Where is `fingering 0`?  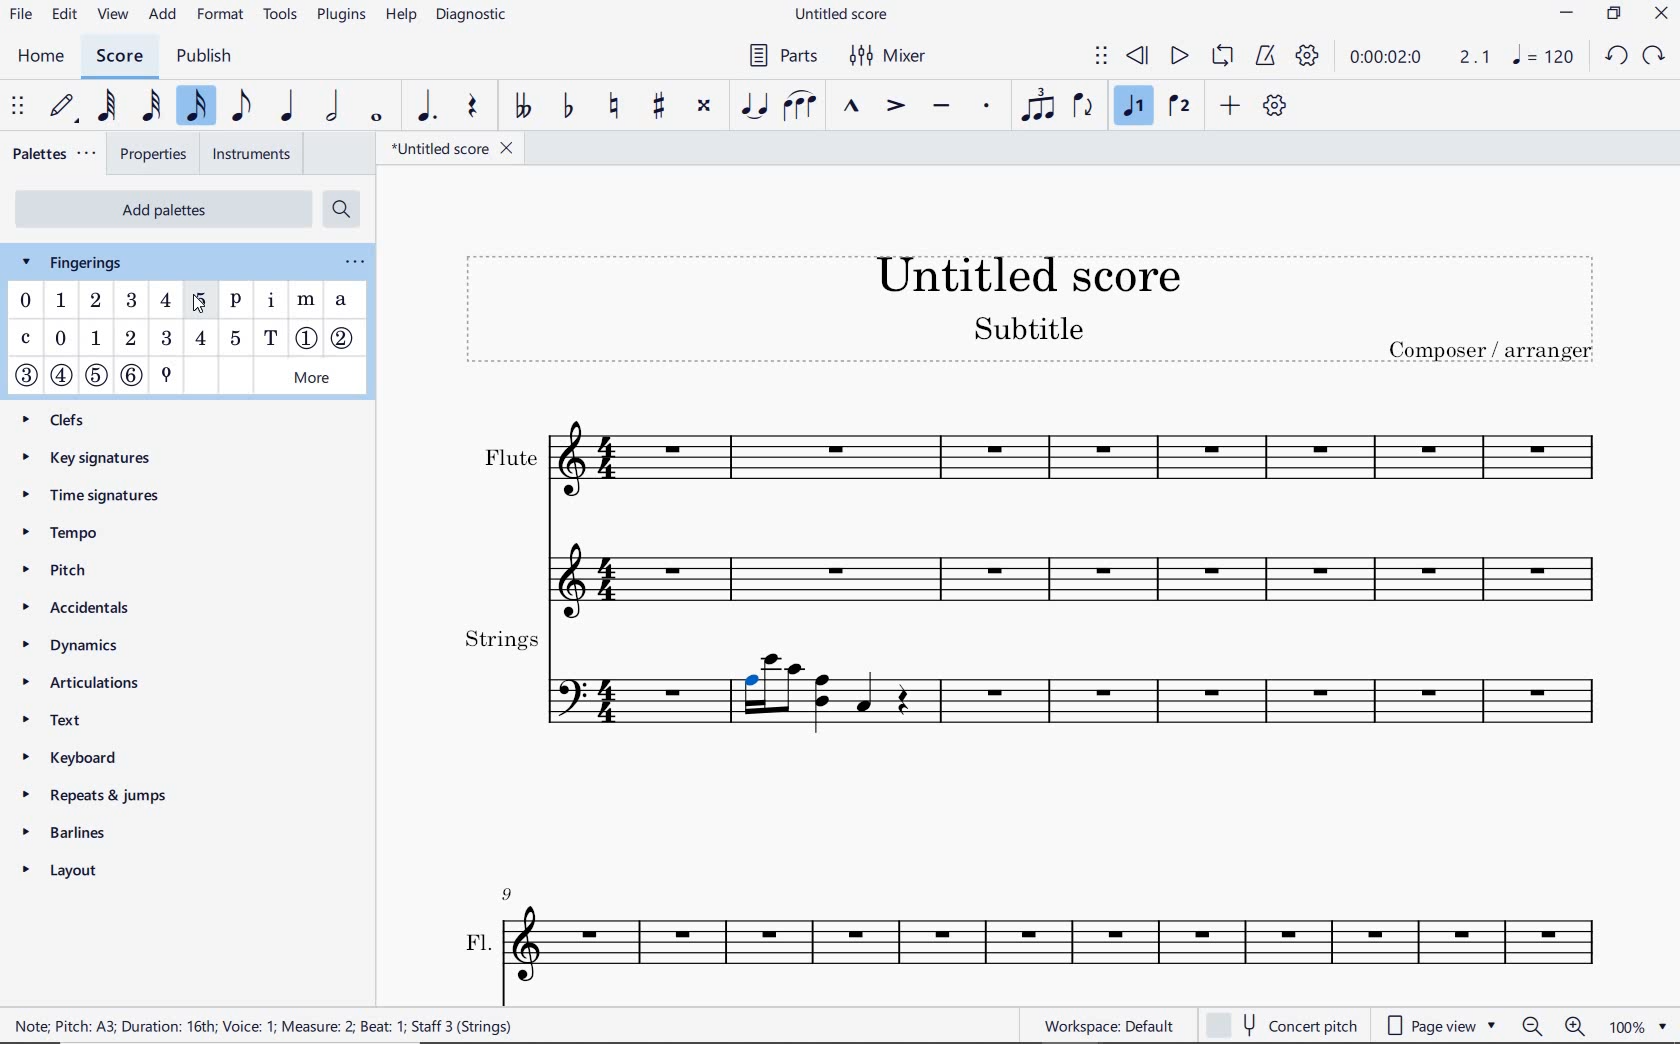 fingering 0 is located at coordinates (26, 300).